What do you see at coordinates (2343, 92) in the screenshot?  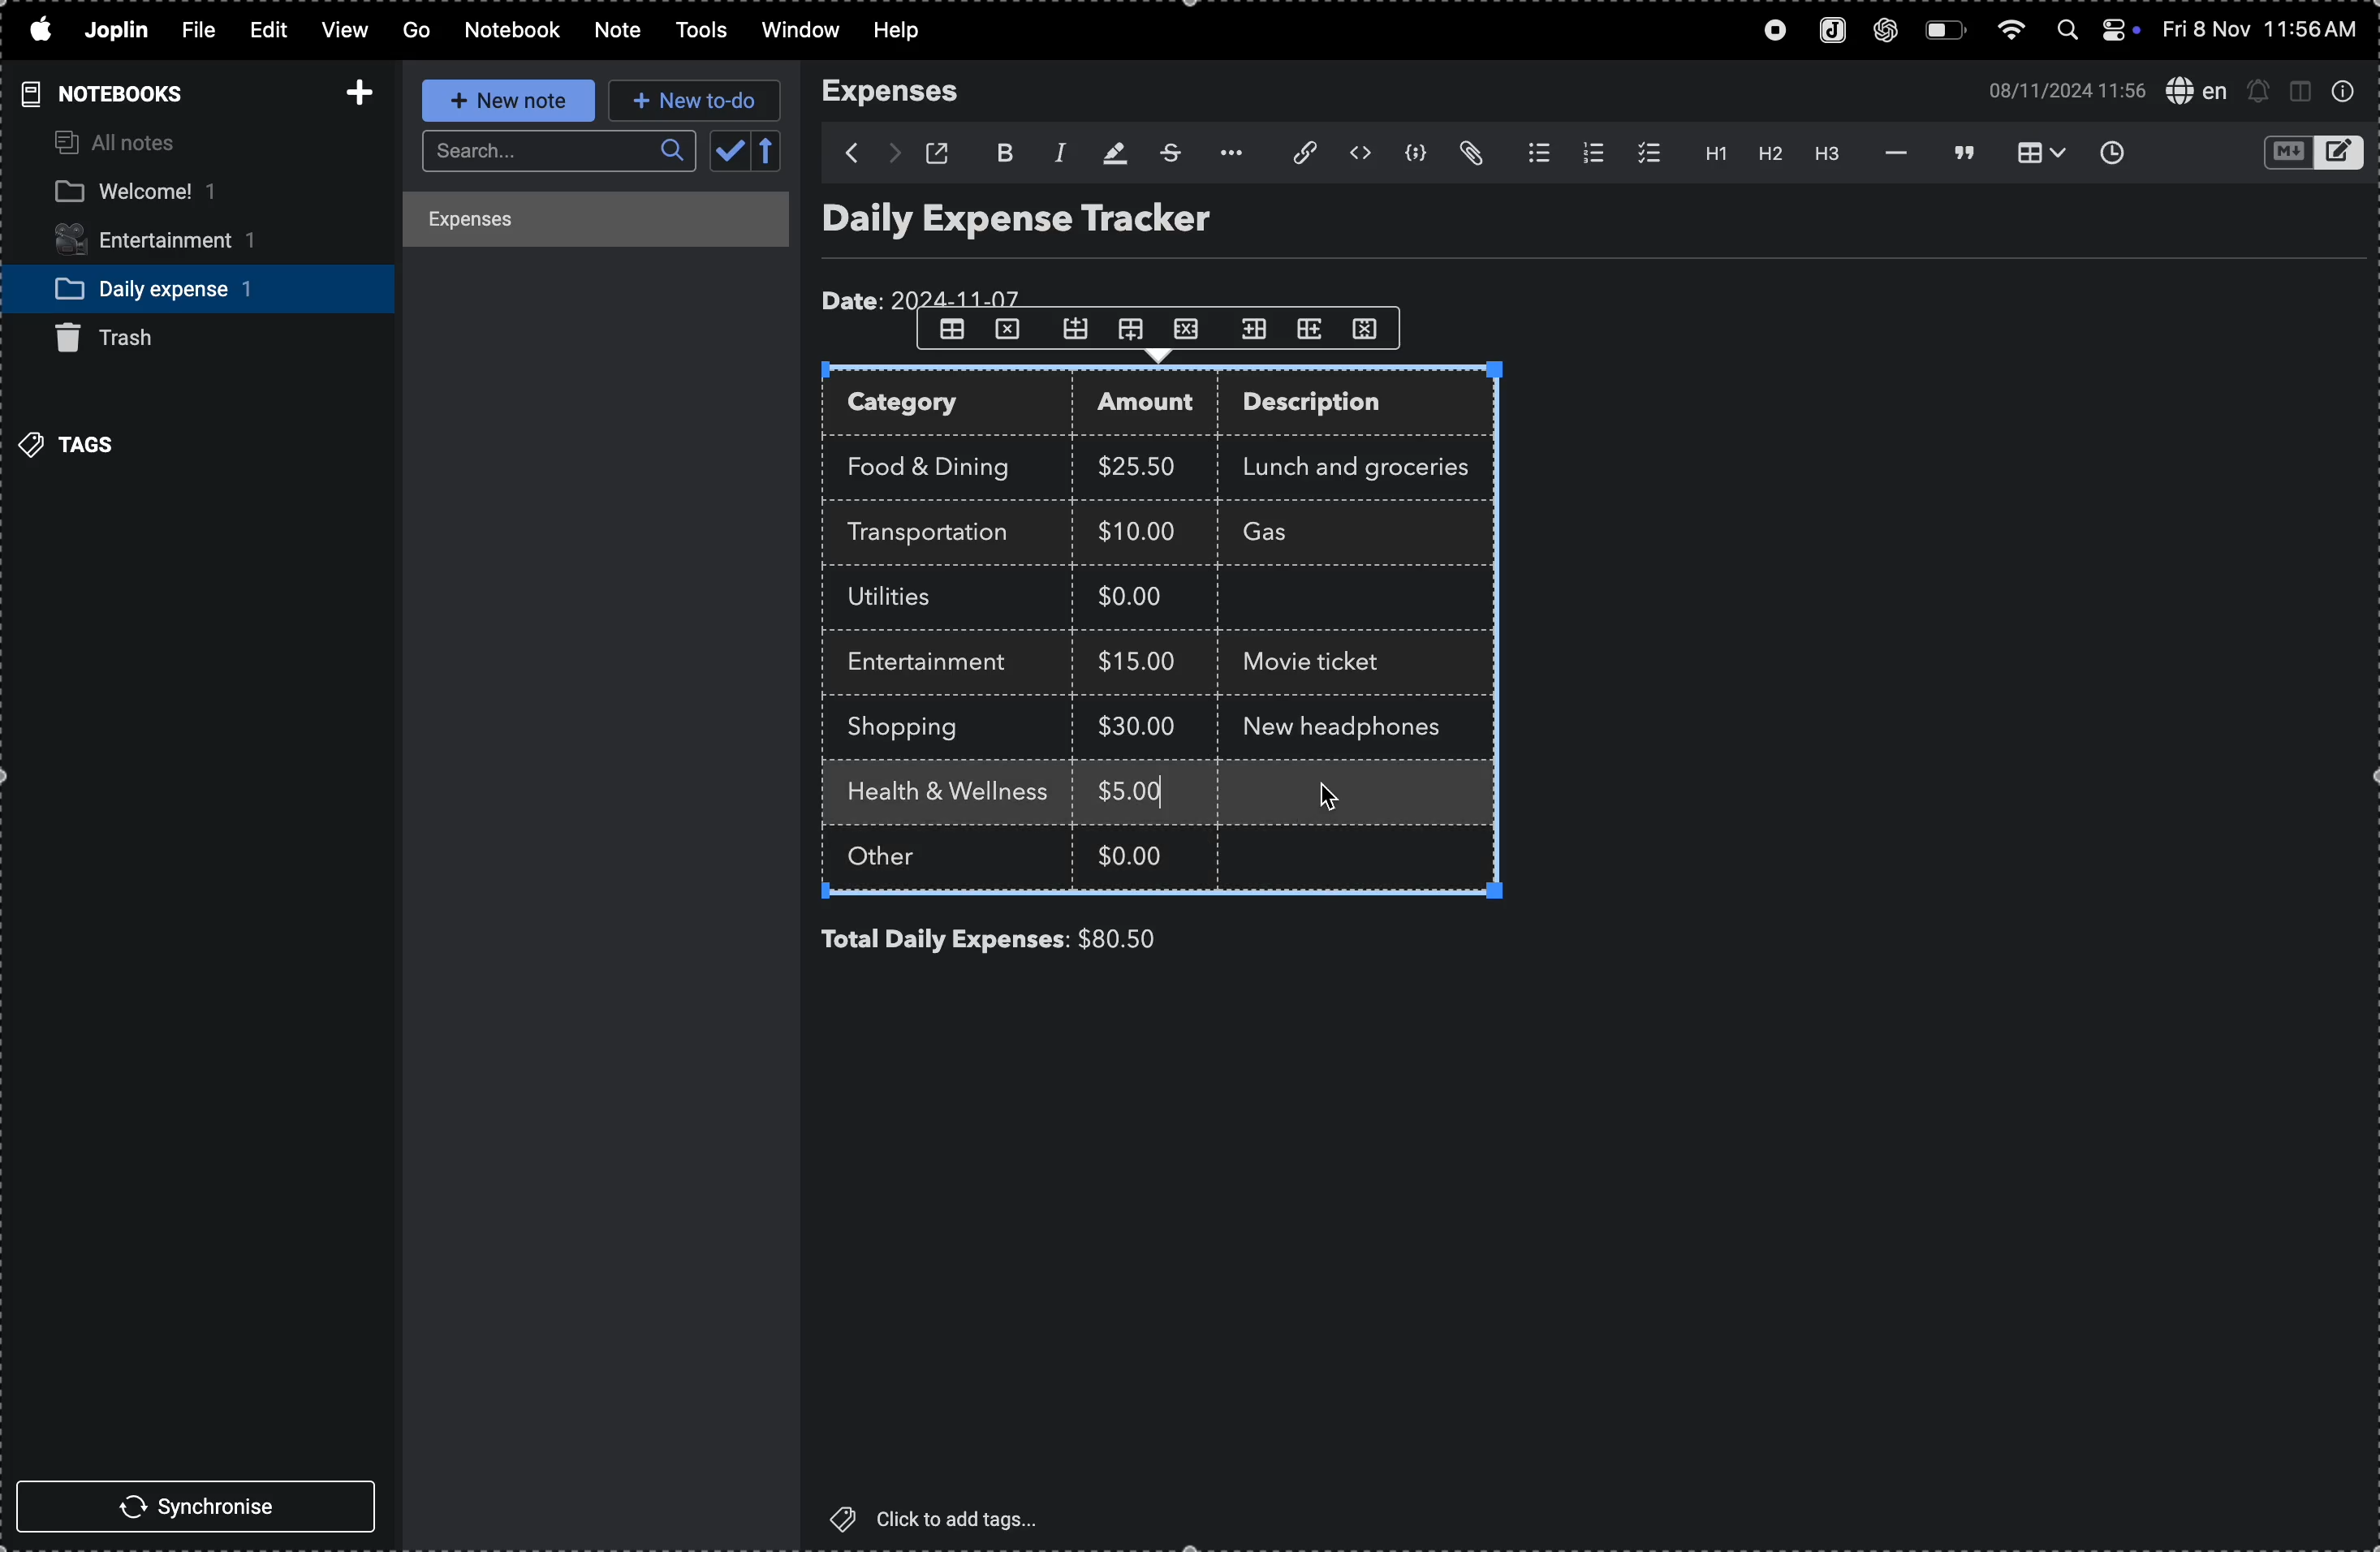 I see `info` at bounding box center [2343, 92].